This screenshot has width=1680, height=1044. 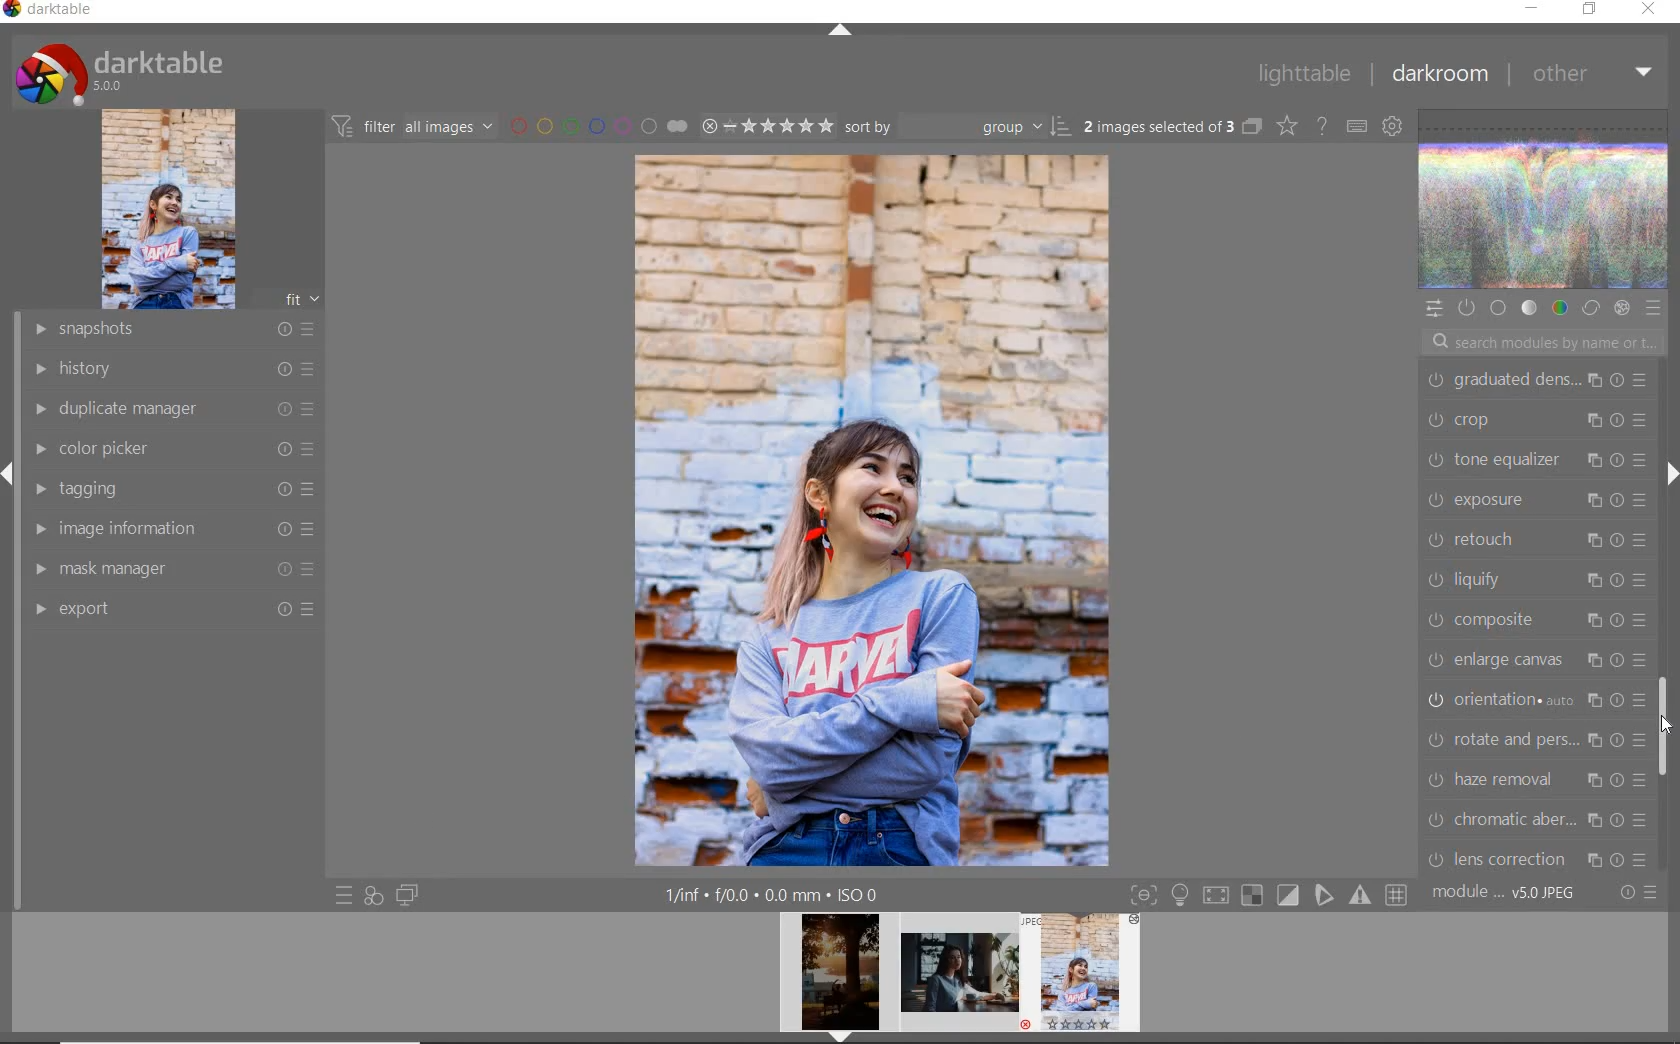 I want to click on display a second darkroom image window, so click(x=408, y=895).